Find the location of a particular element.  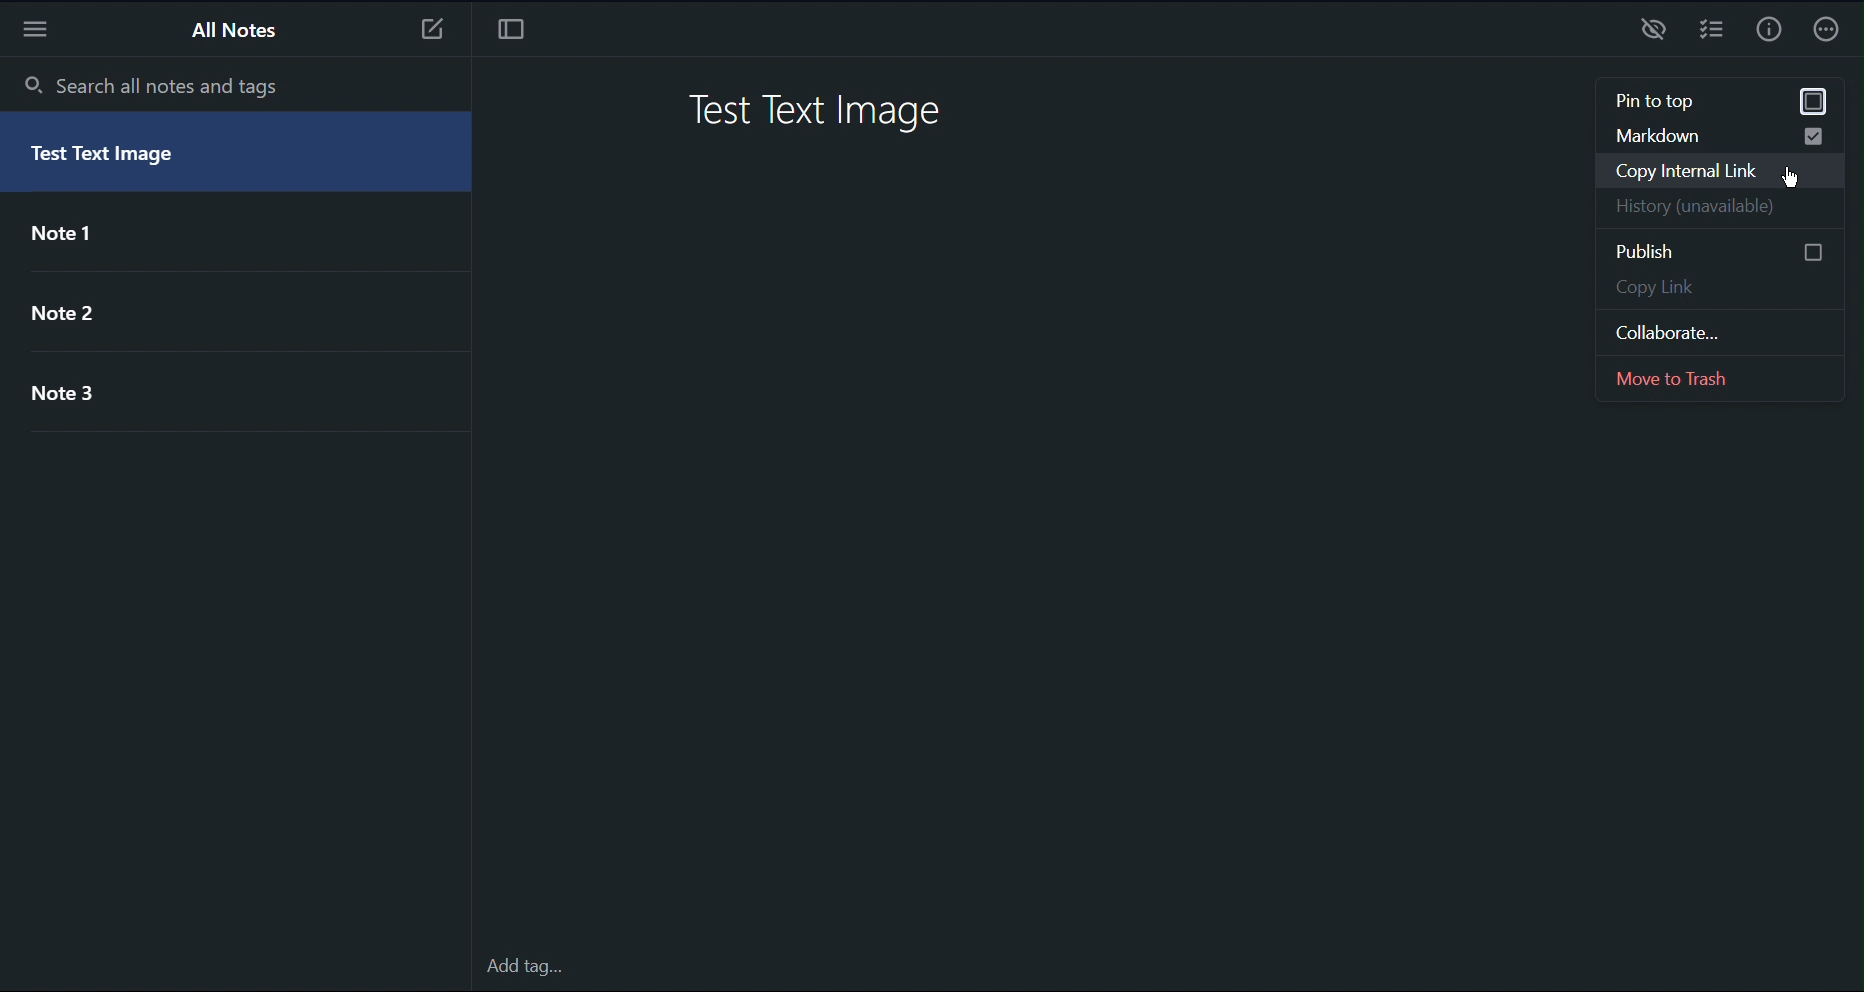

Note 1 is located at coordinates (76, 235).